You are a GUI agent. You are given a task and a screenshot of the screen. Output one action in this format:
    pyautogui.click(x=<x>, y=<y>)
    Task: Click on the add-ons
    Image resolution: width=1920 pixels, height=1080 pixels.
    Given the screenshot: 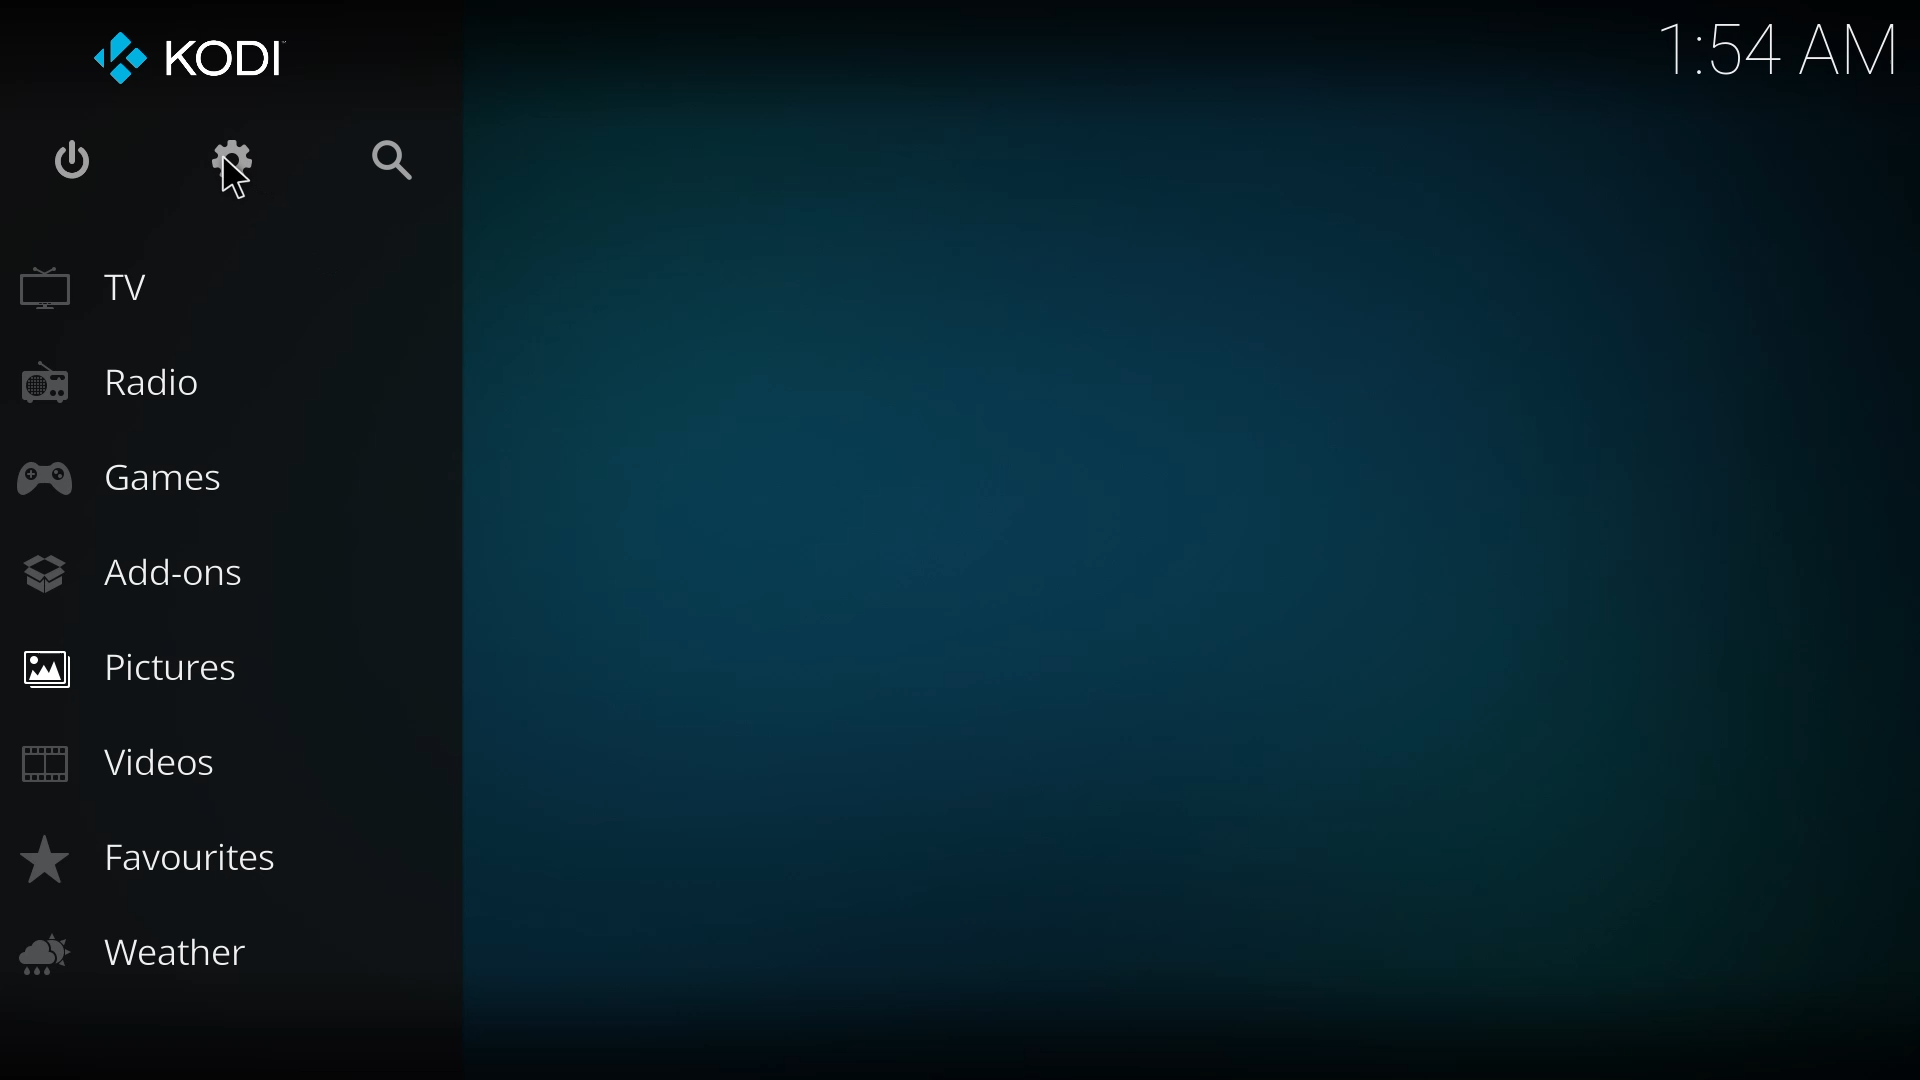 What is the action you would take?
    pyautogui.click(x=139, y=572)
    